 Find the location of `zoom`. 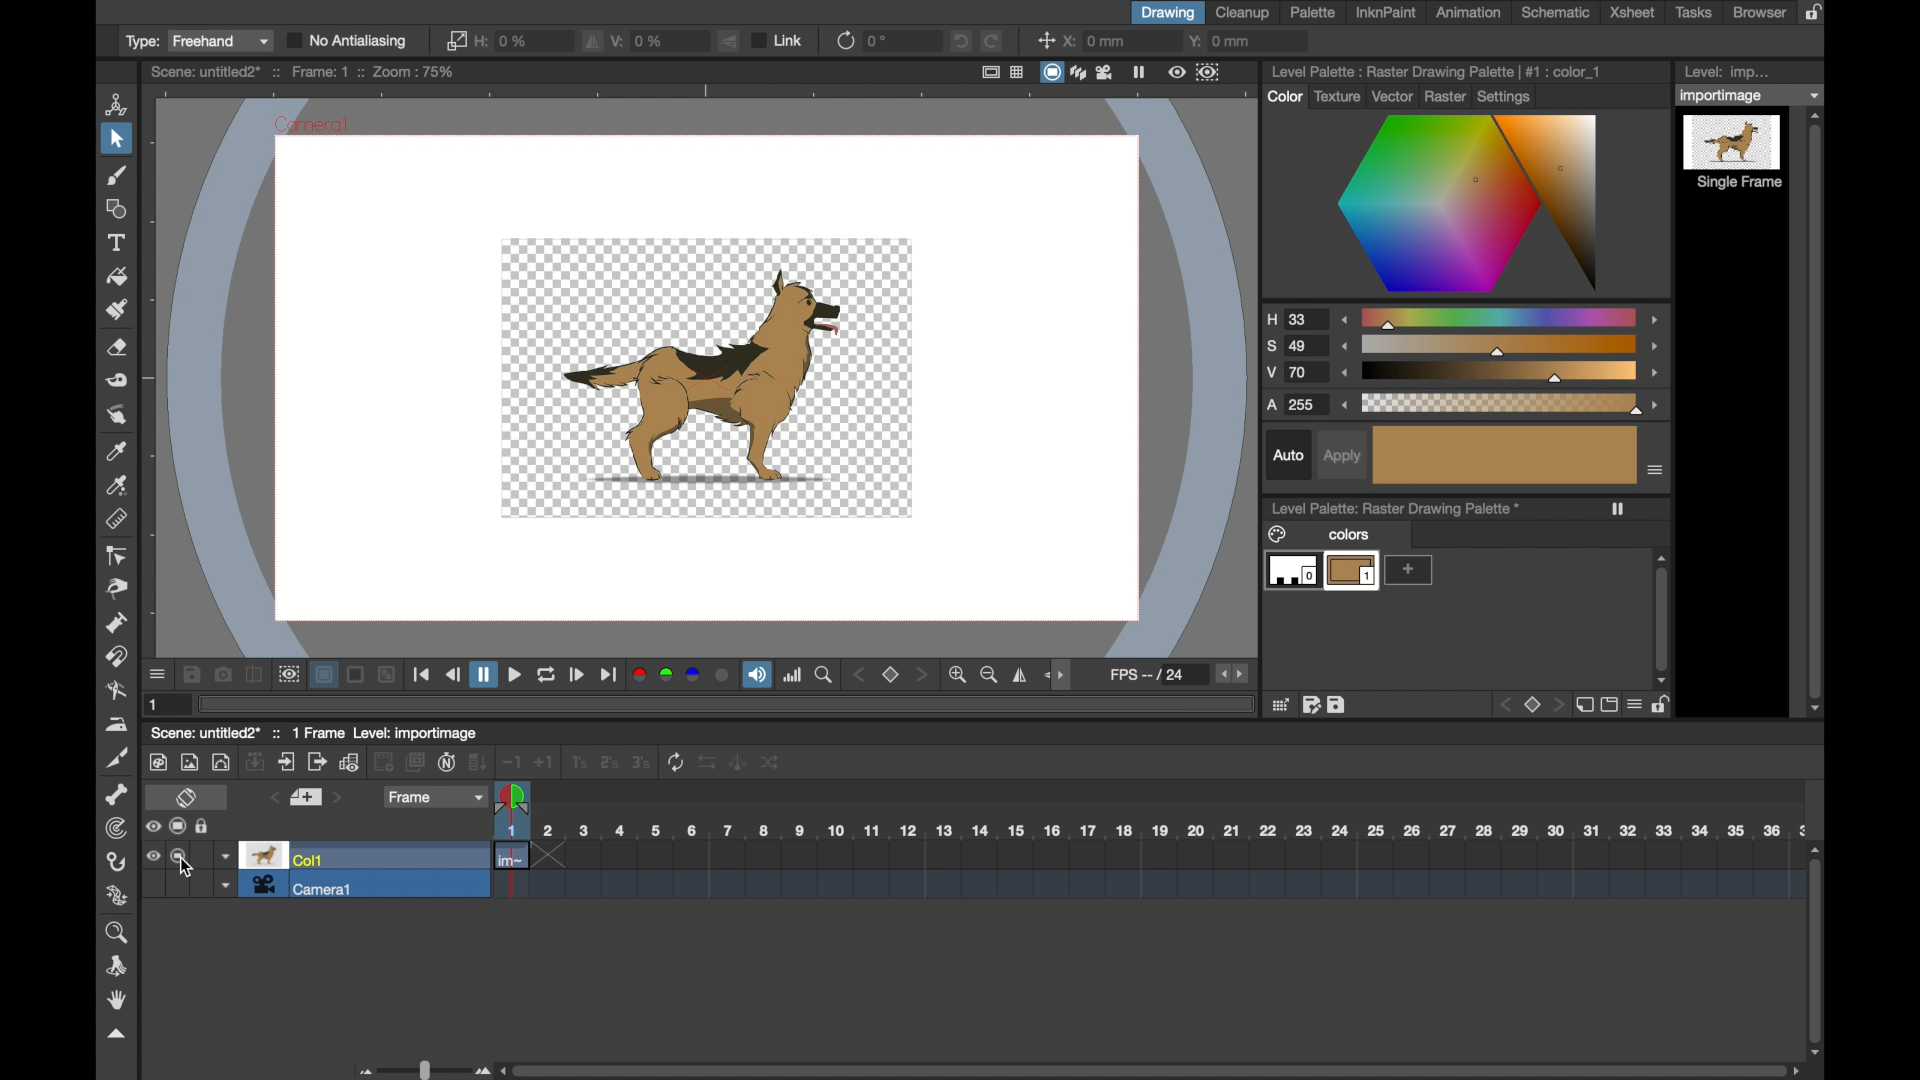

zoom is located at coordinates (827, 676).